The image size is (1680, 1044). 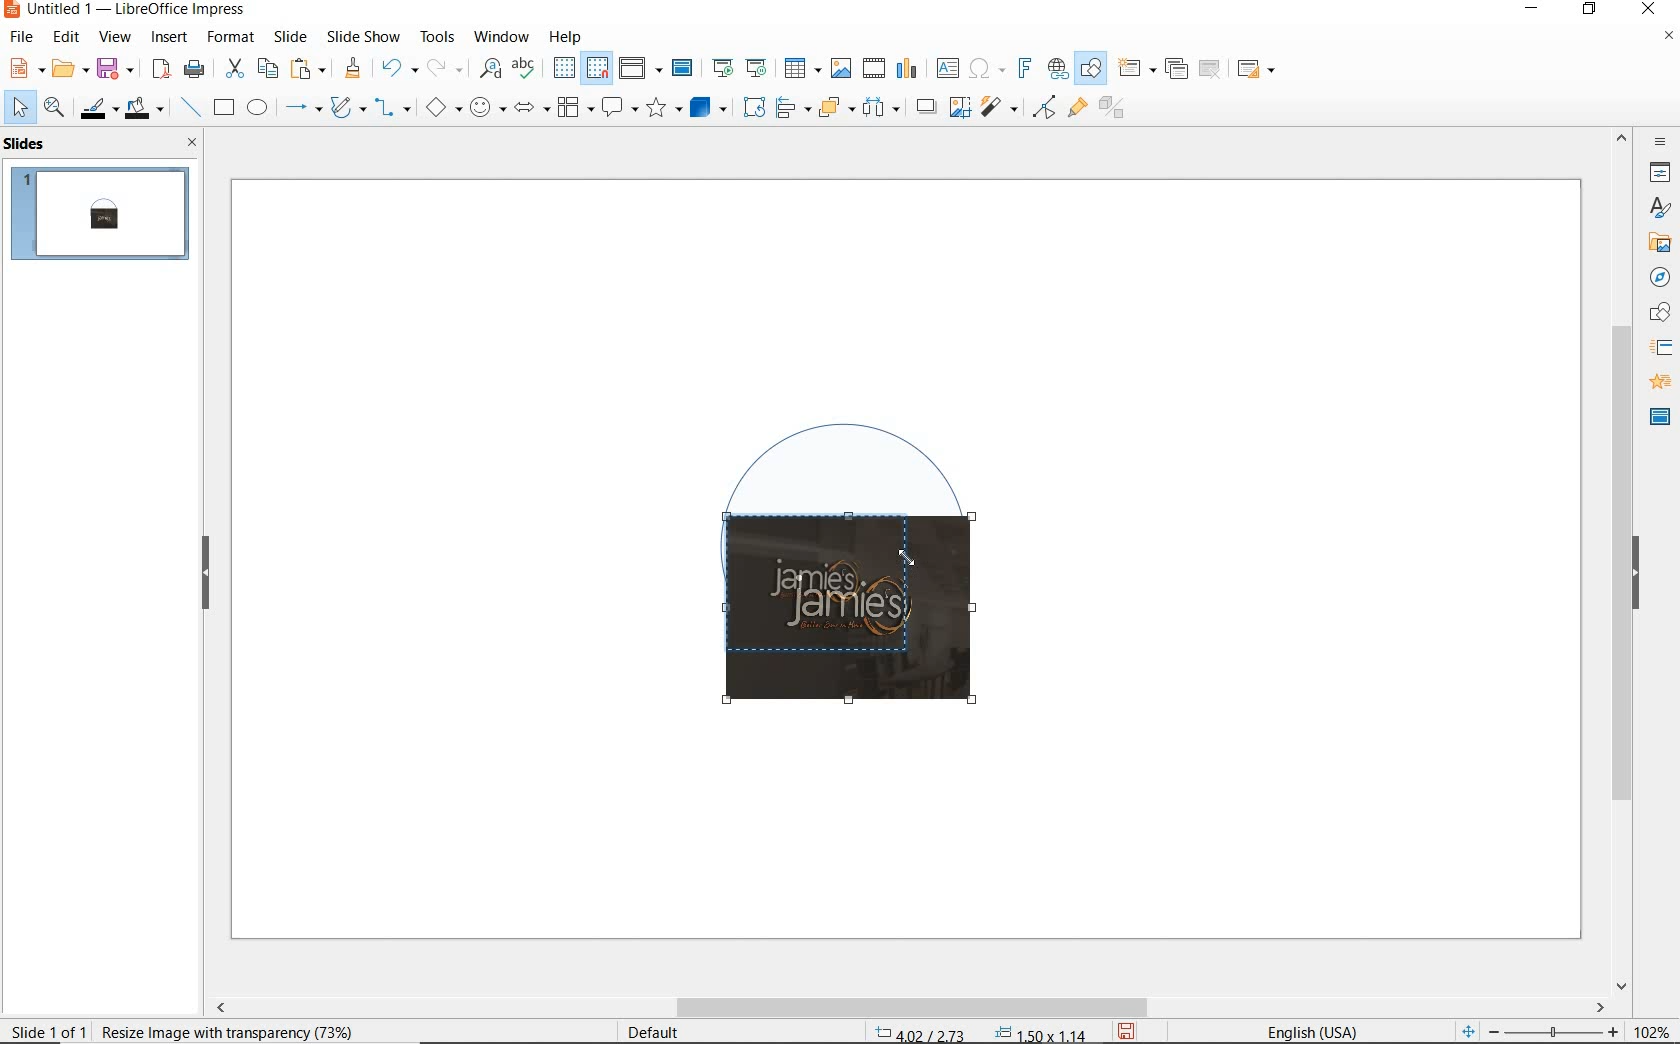 What do you see at coordinates (1658, 276) in the screenshot?
I see `navigator` at bounding box center [1658, 276].